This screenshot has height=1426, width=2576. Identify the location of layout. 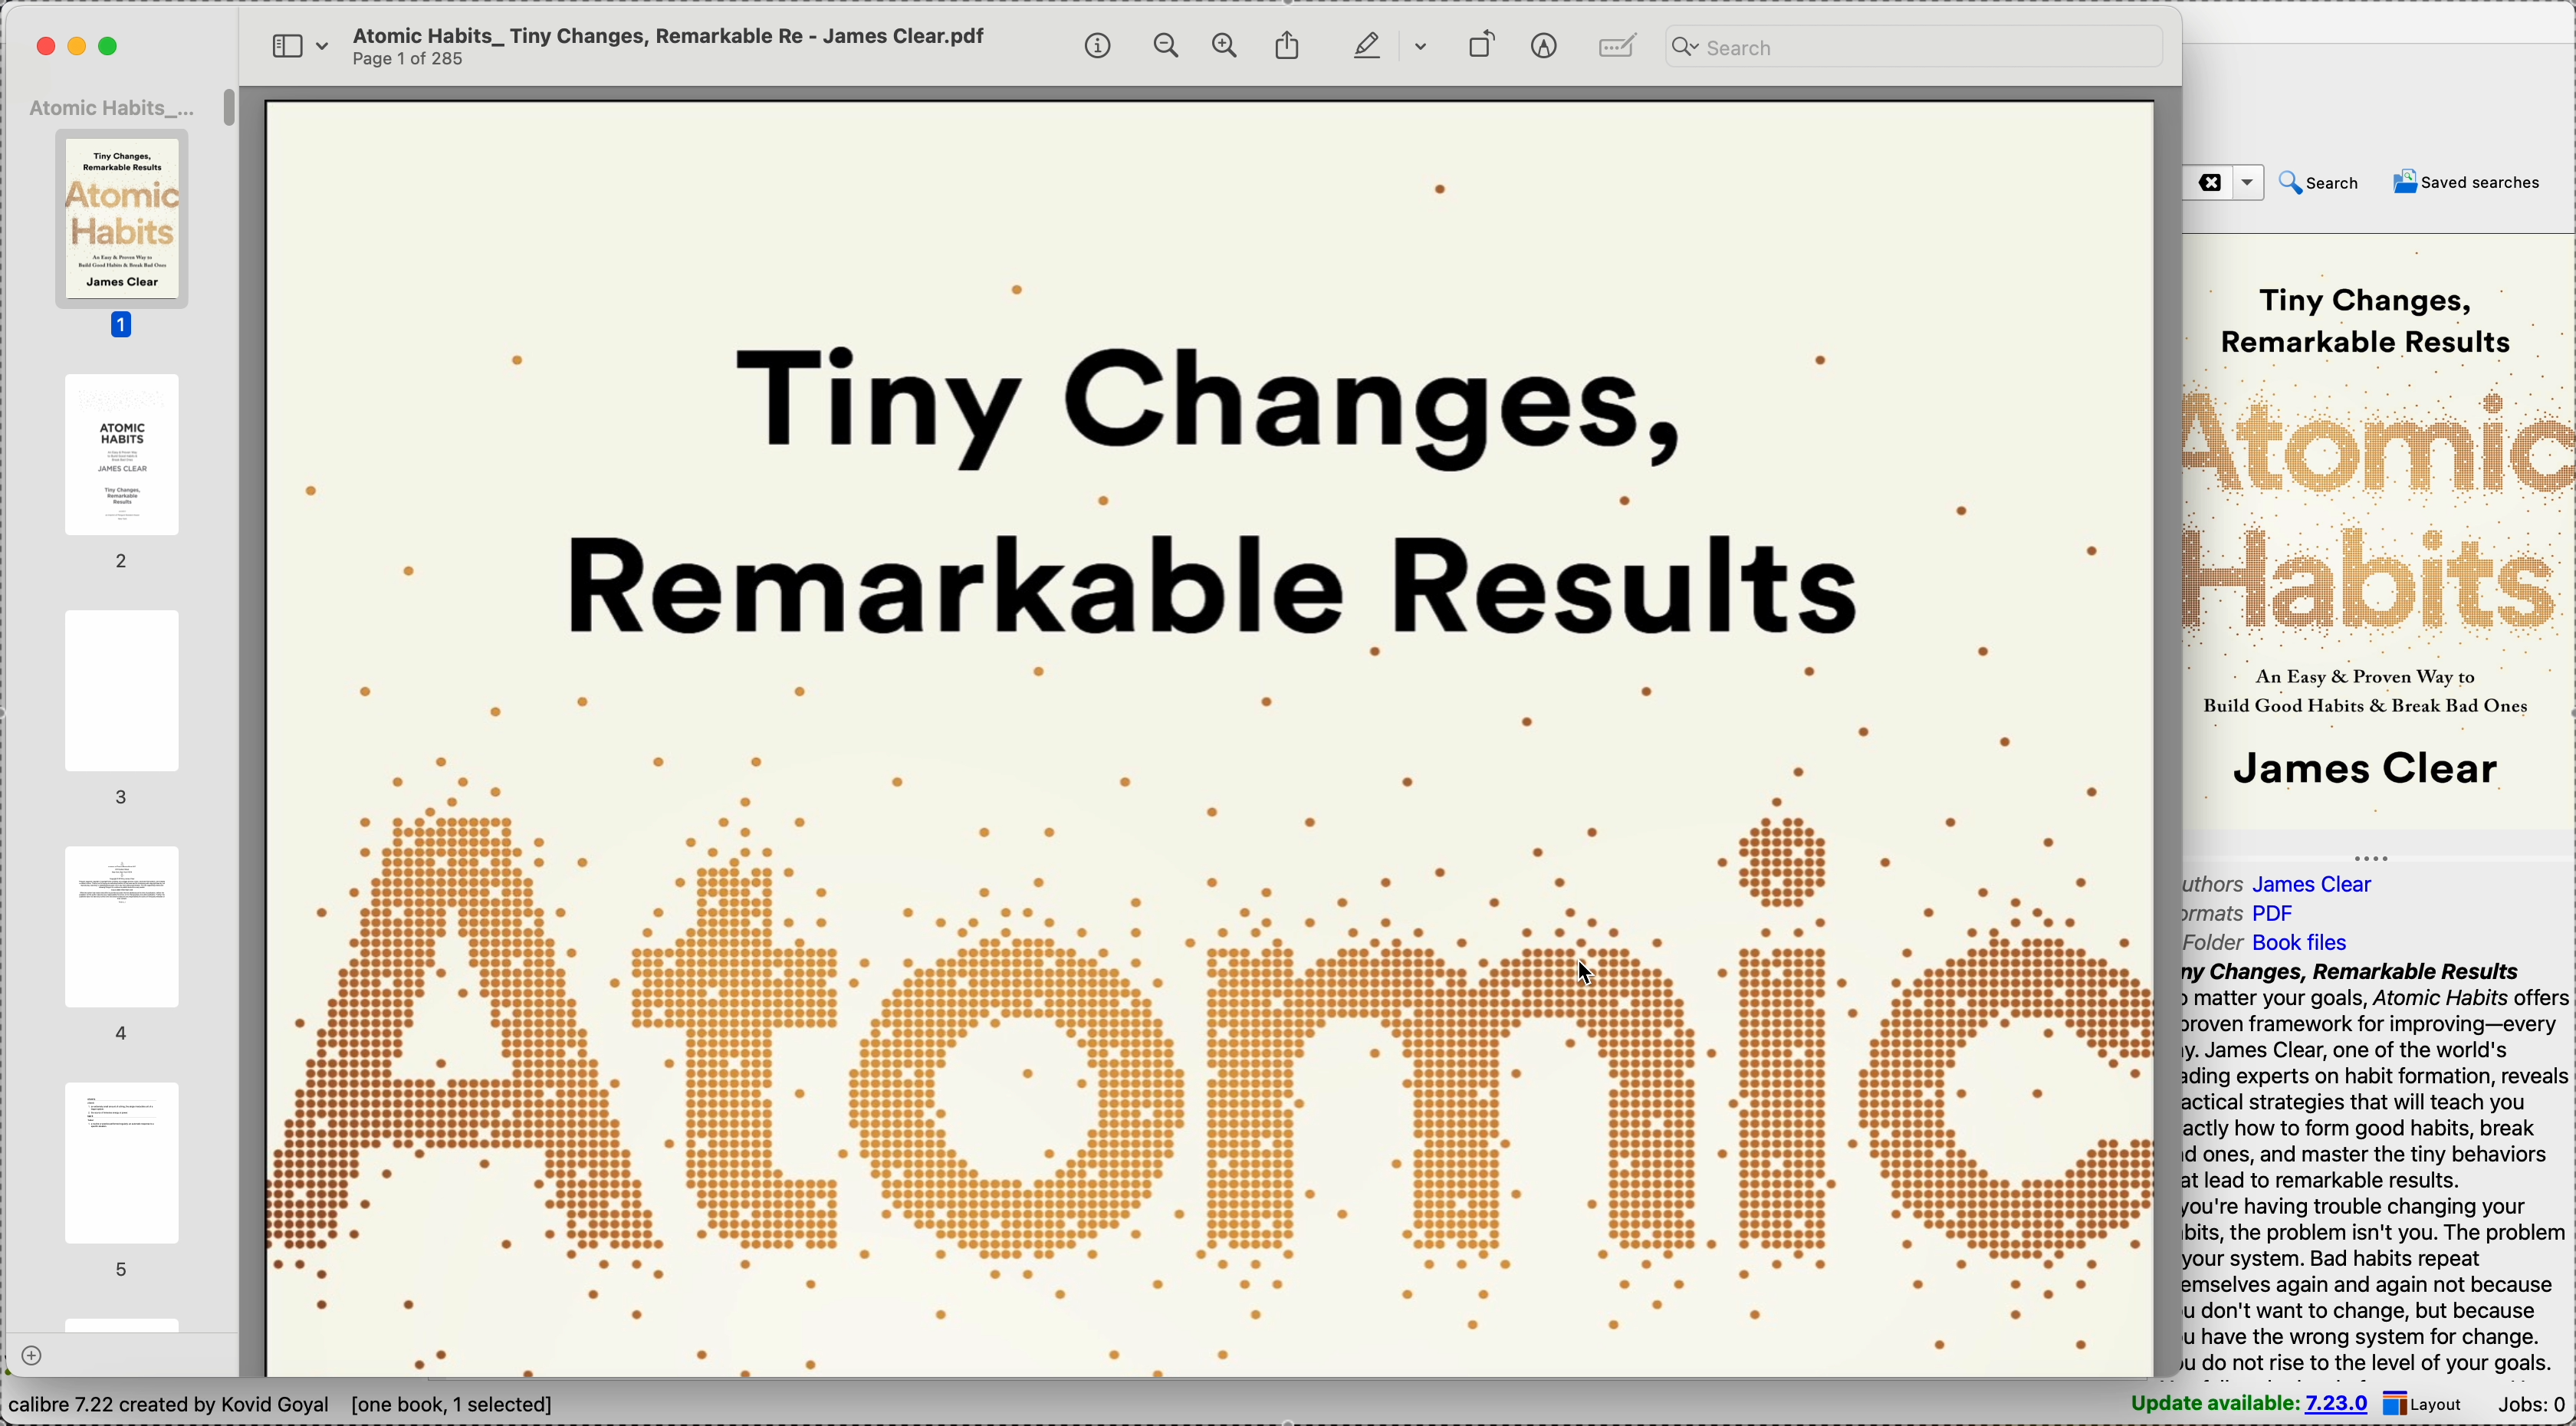
(2426, 1402).